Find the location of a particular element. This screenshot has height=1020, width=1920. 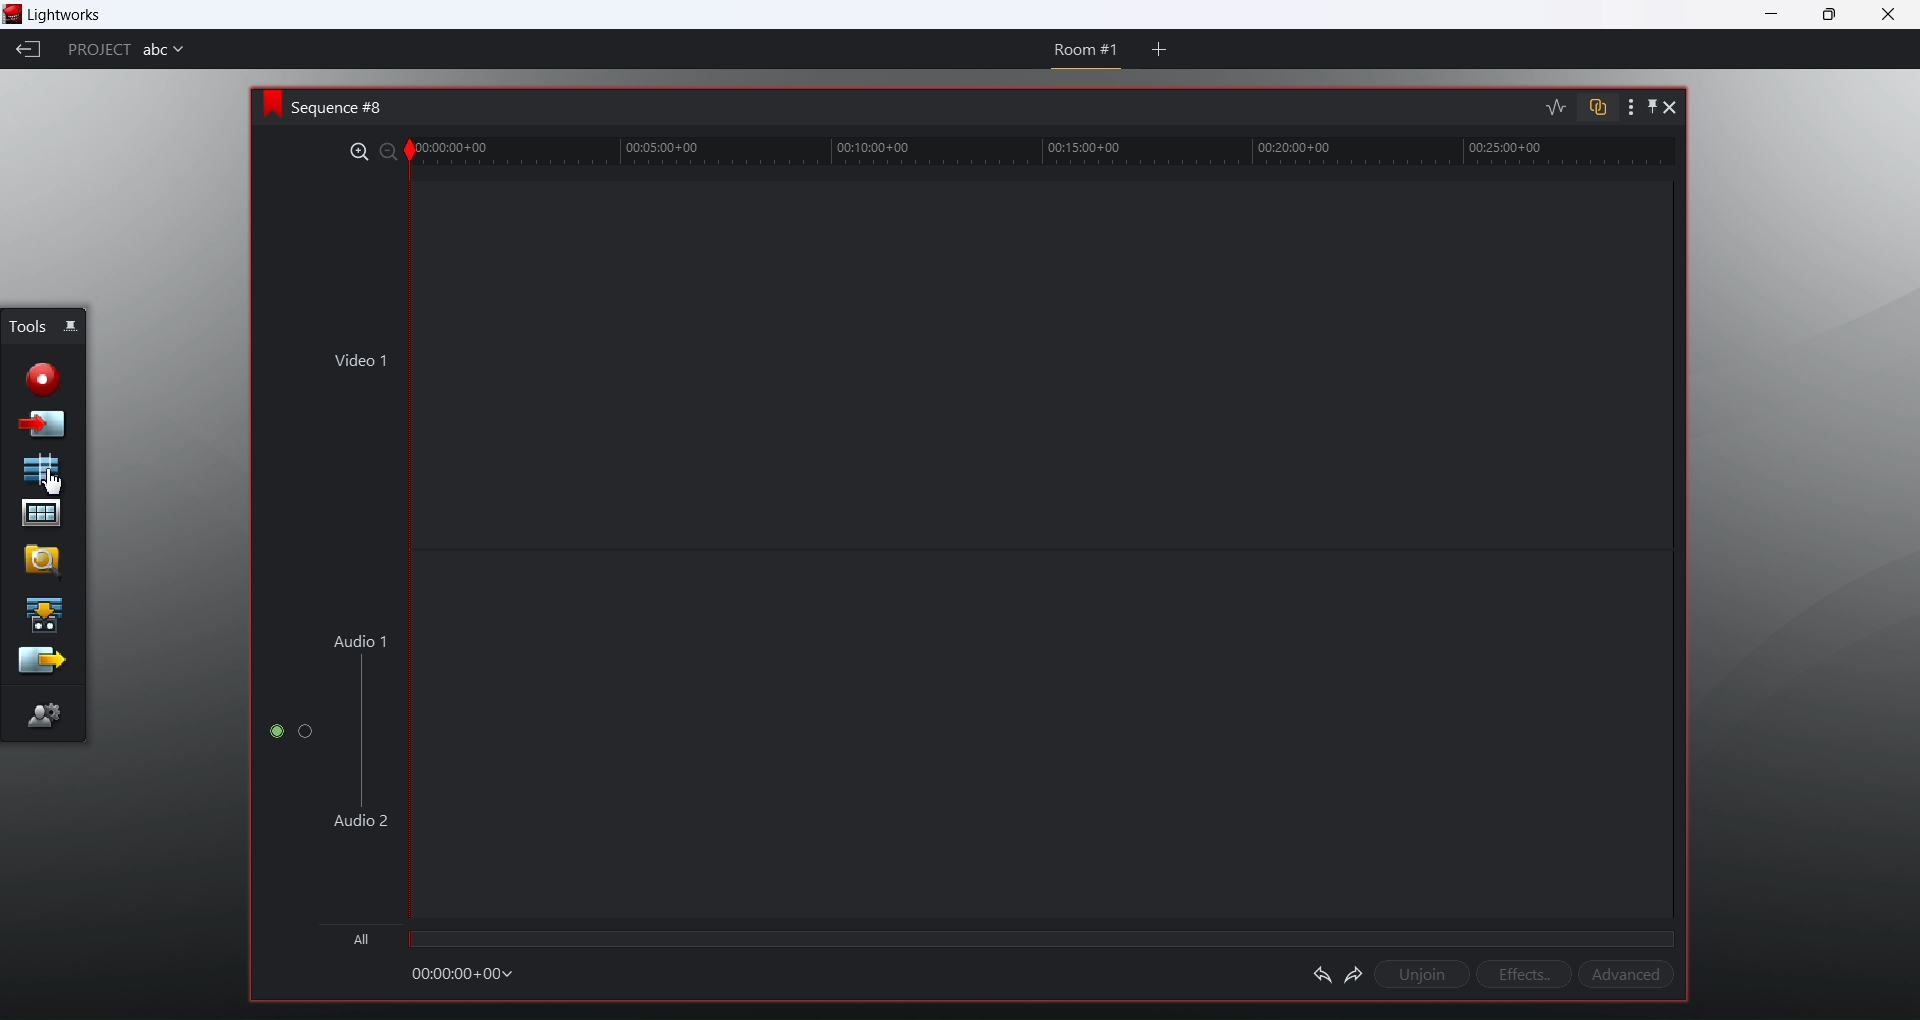

search for clips and sequence is located at coordinates (37, 558).